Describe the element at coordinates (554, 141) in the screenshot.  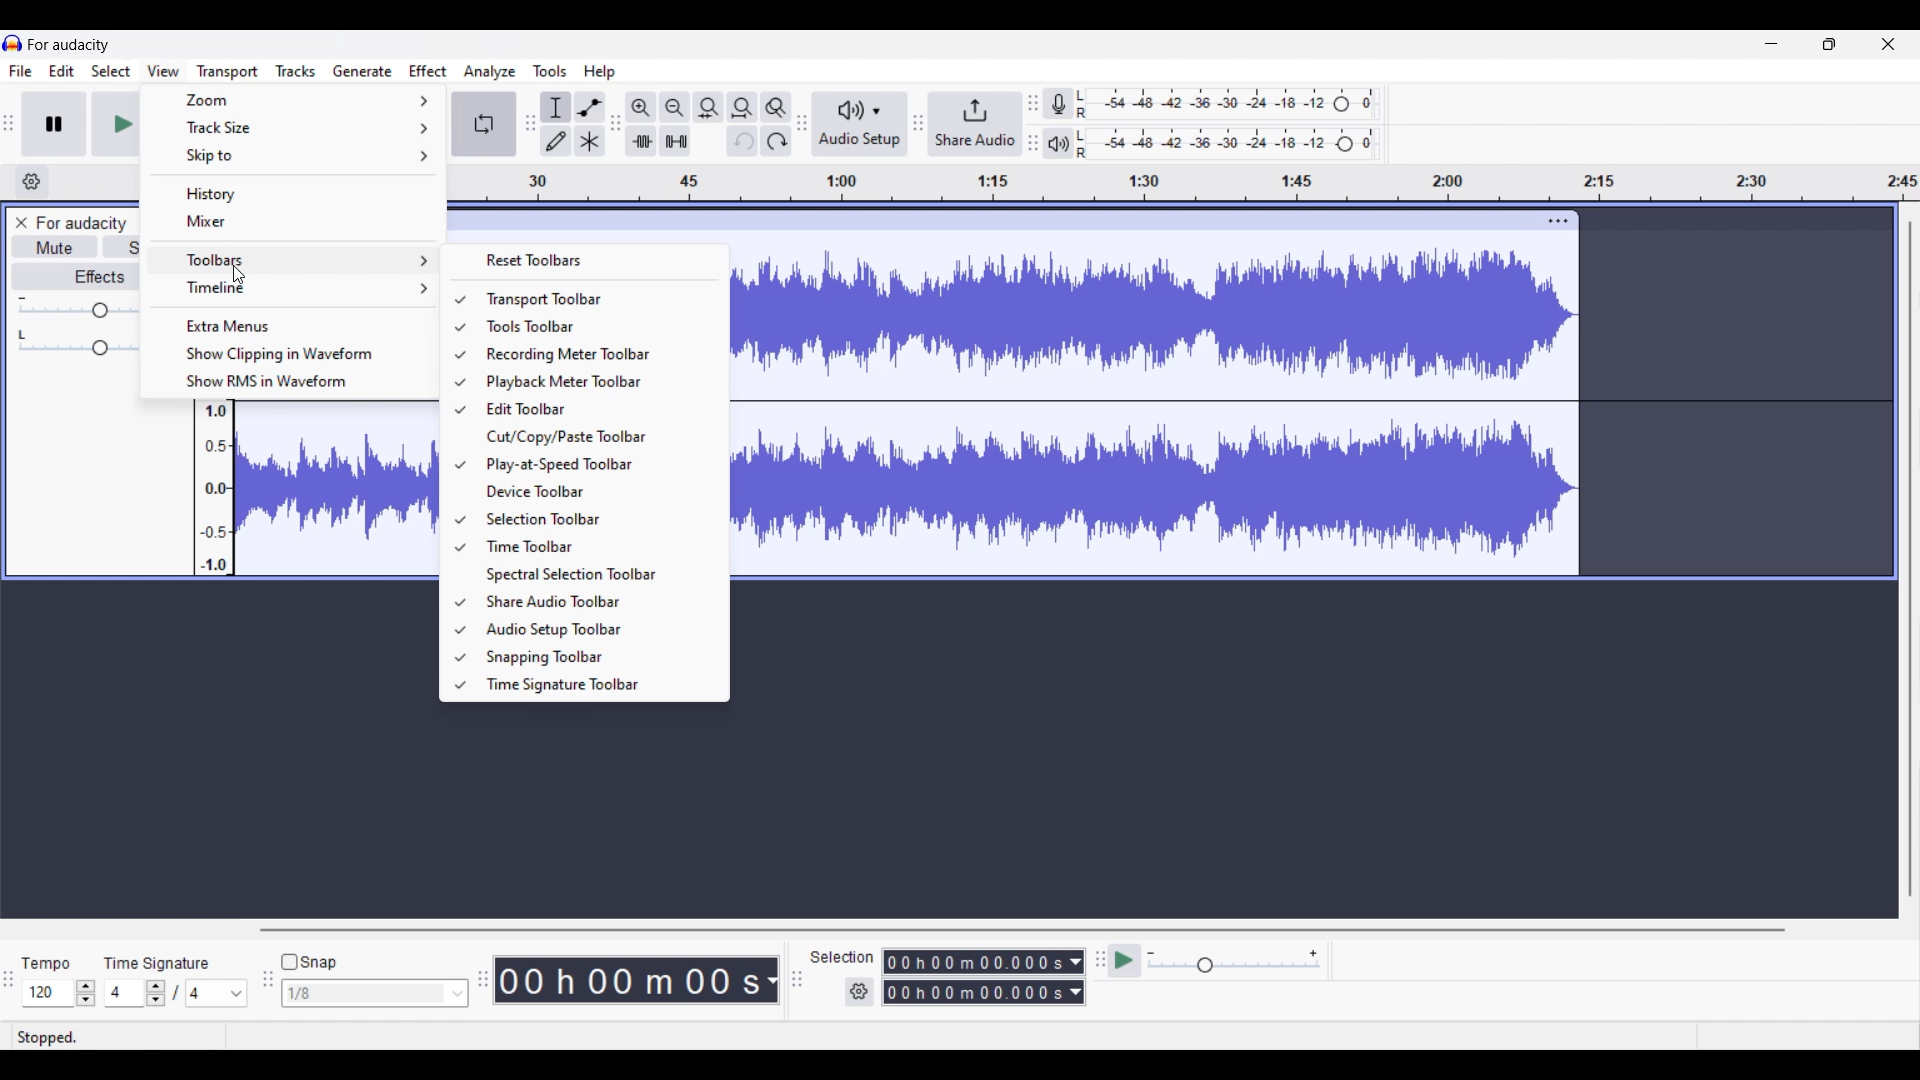
I see `Draw tool` at that location.